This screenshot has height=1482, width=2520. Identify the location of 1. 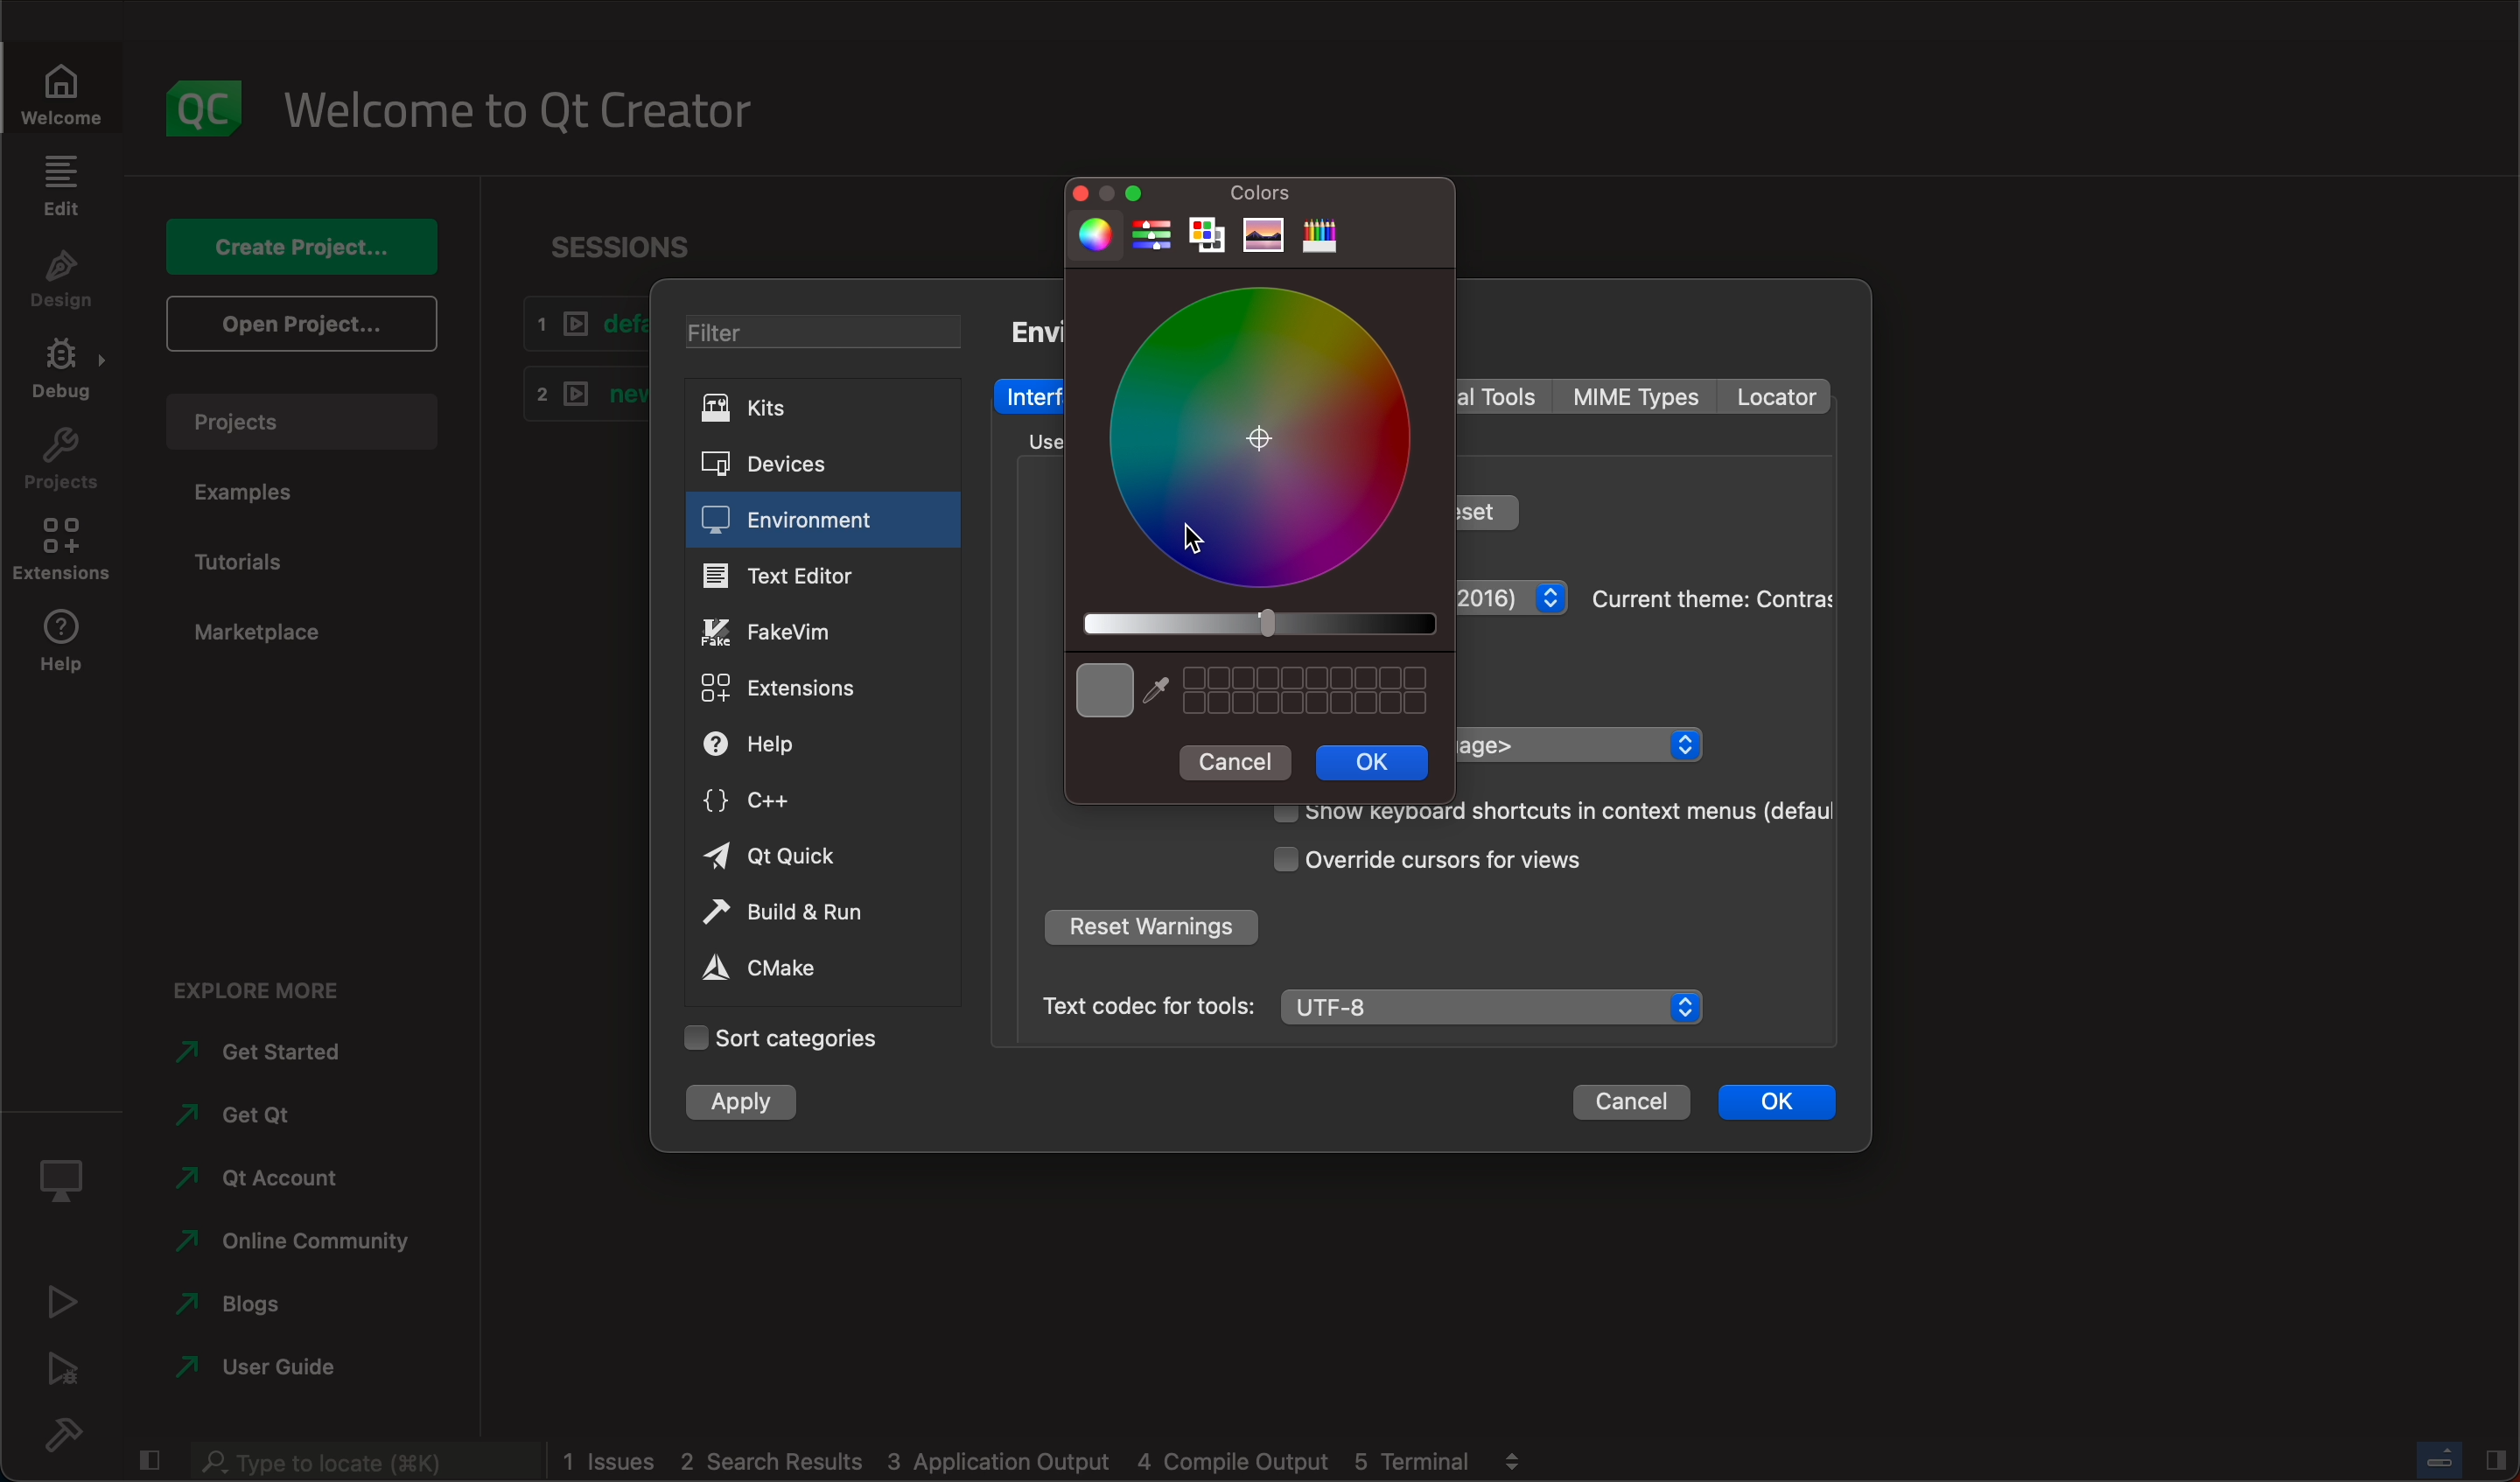
(579, 324).